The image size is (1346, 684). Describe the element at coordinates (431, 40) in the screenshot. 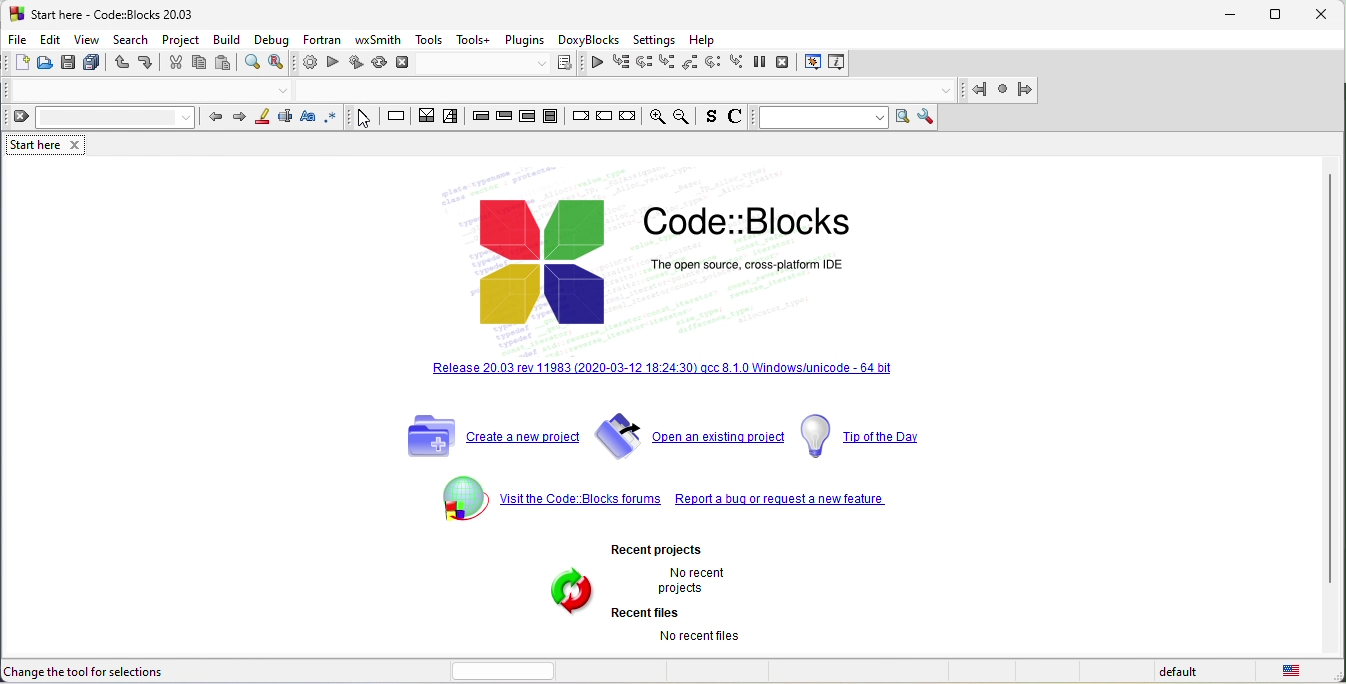

I see `tools` at that location.